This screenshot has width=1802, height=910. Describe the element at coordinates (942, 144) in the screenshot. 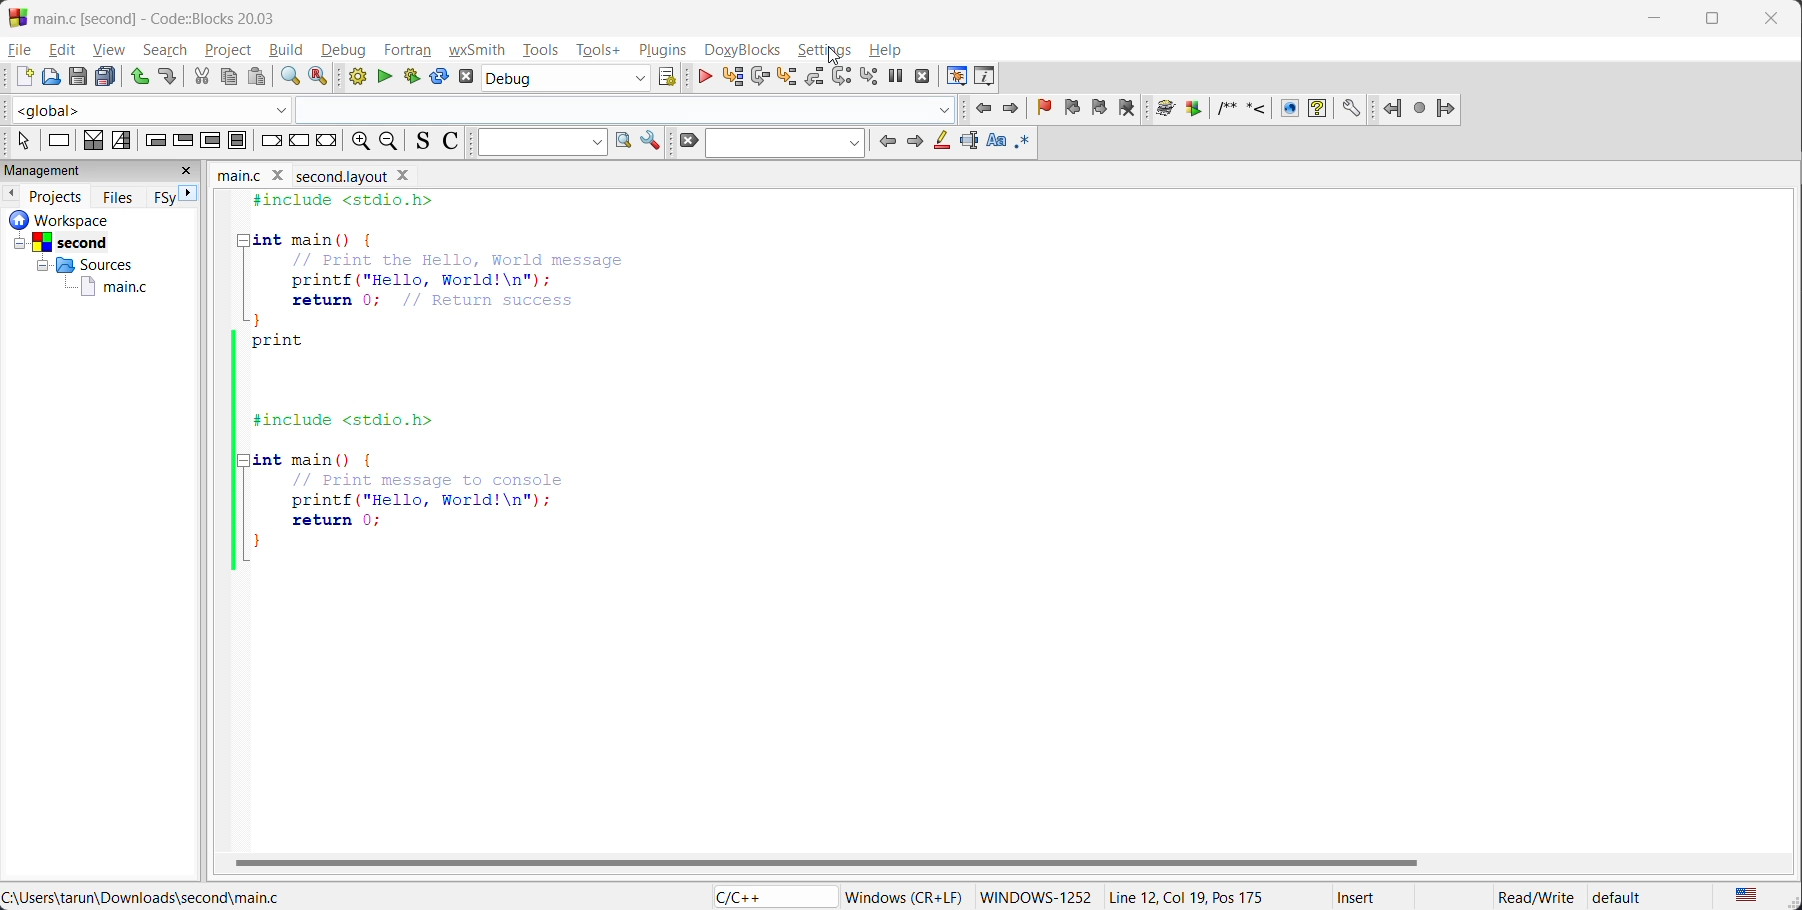

I see `highlight` at that location.